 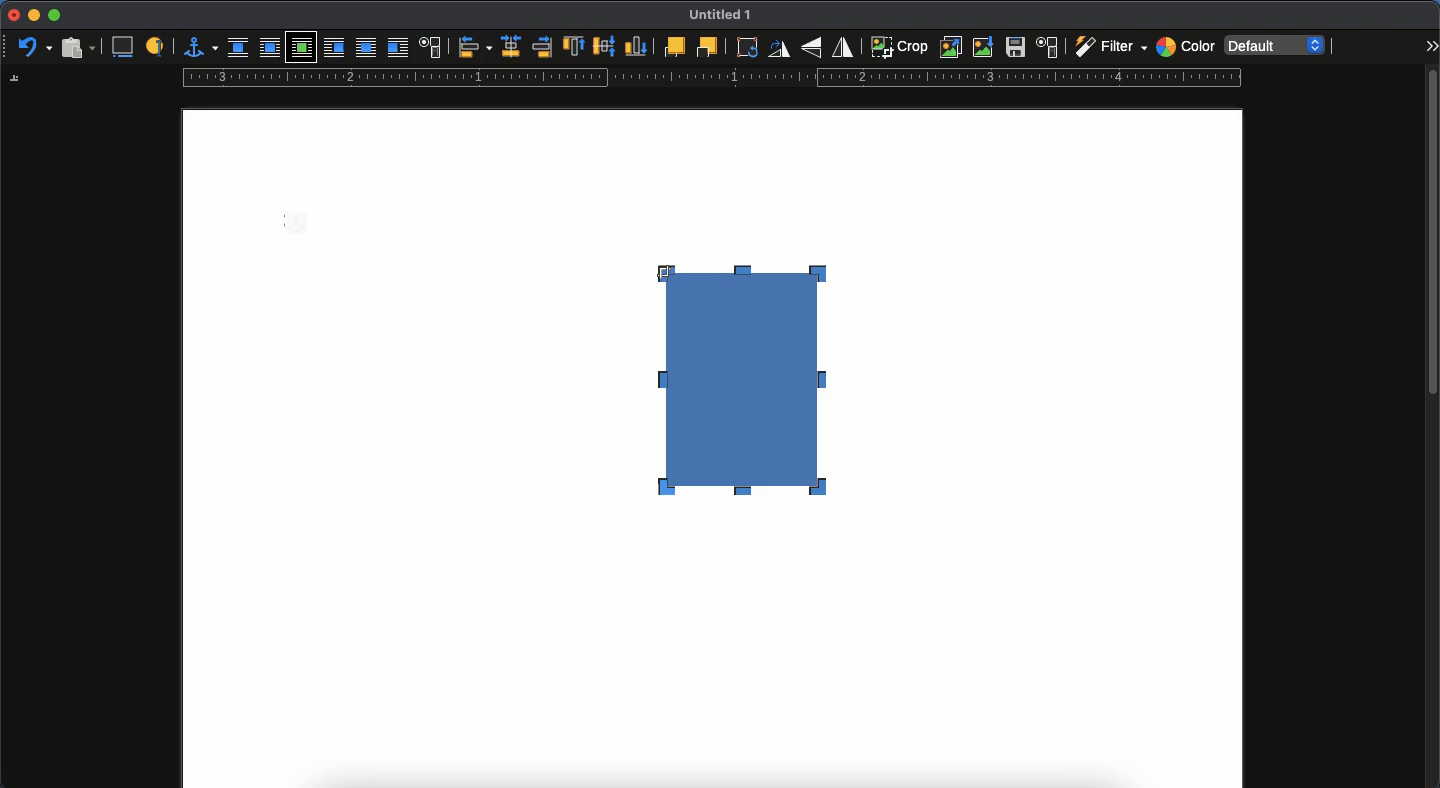 I want to click on insert caption, so click(x=121, y=47).